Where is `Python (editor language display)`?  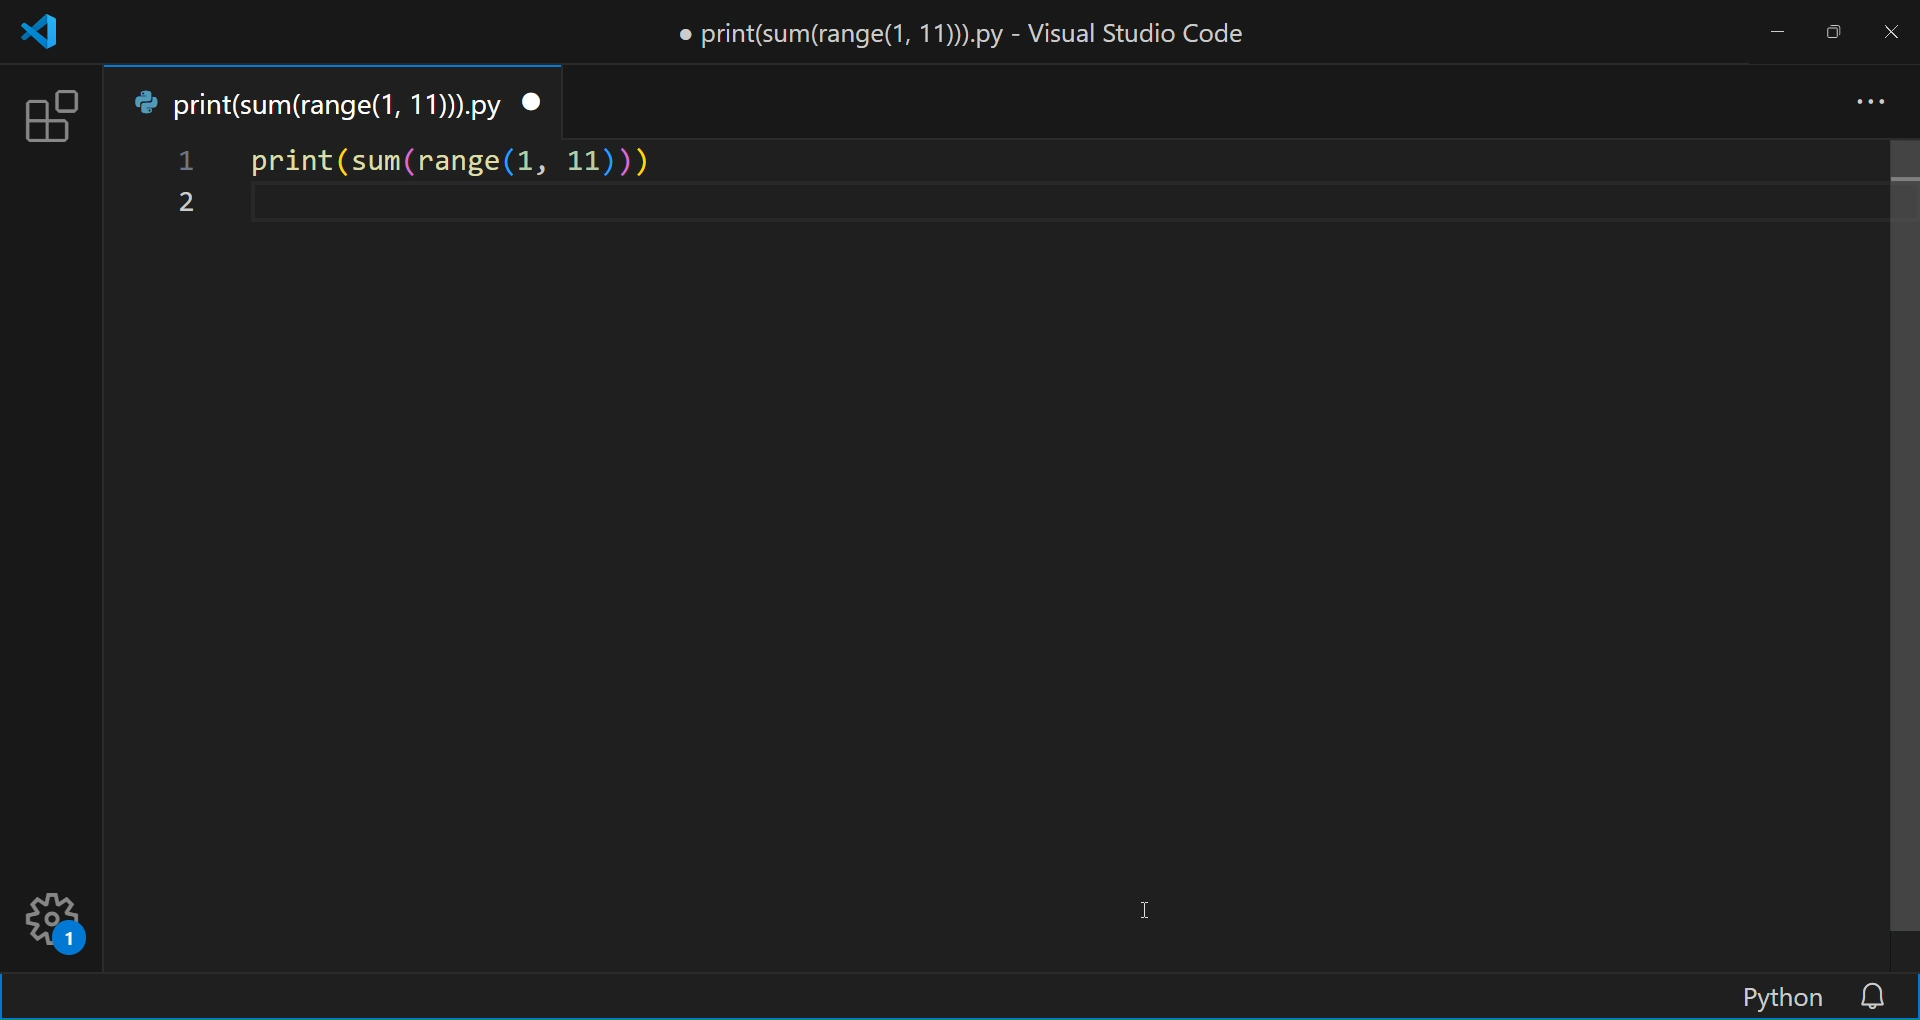 Python (editor language display) is located at coordinates (1780, 995).